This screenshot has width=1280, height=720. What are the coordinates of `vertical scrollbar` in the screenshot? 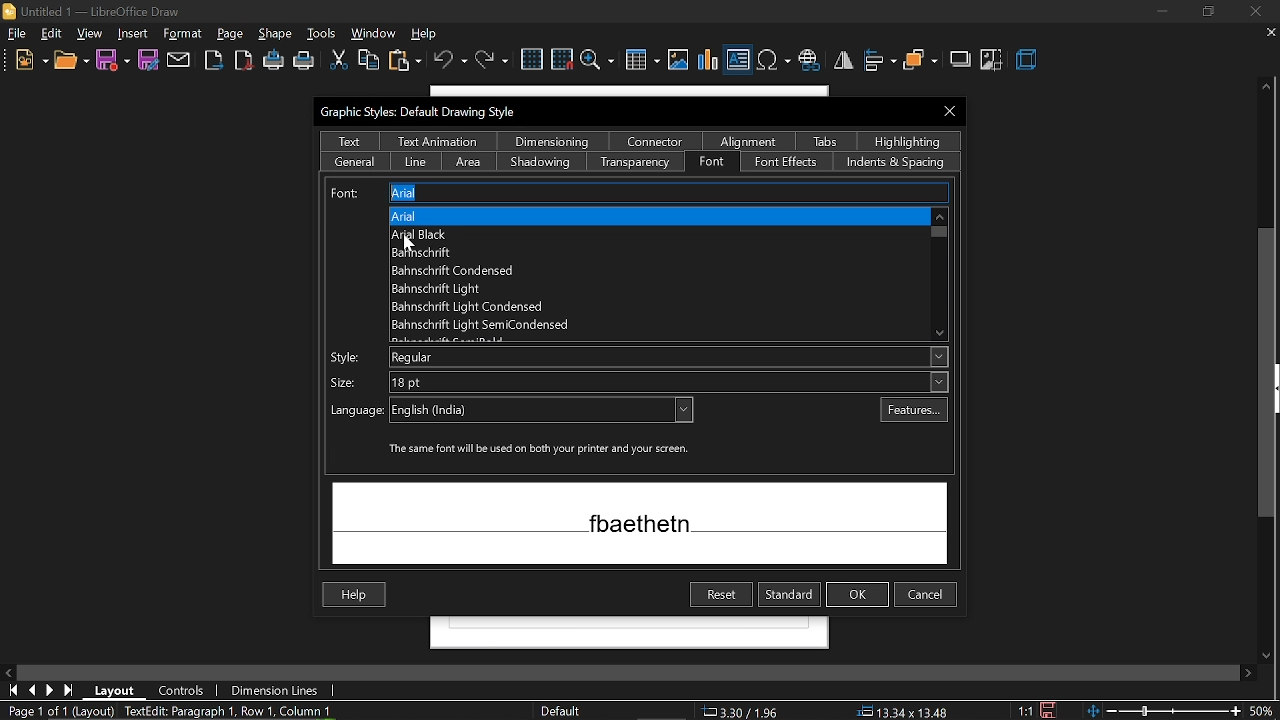 It's located at (1267, 375).